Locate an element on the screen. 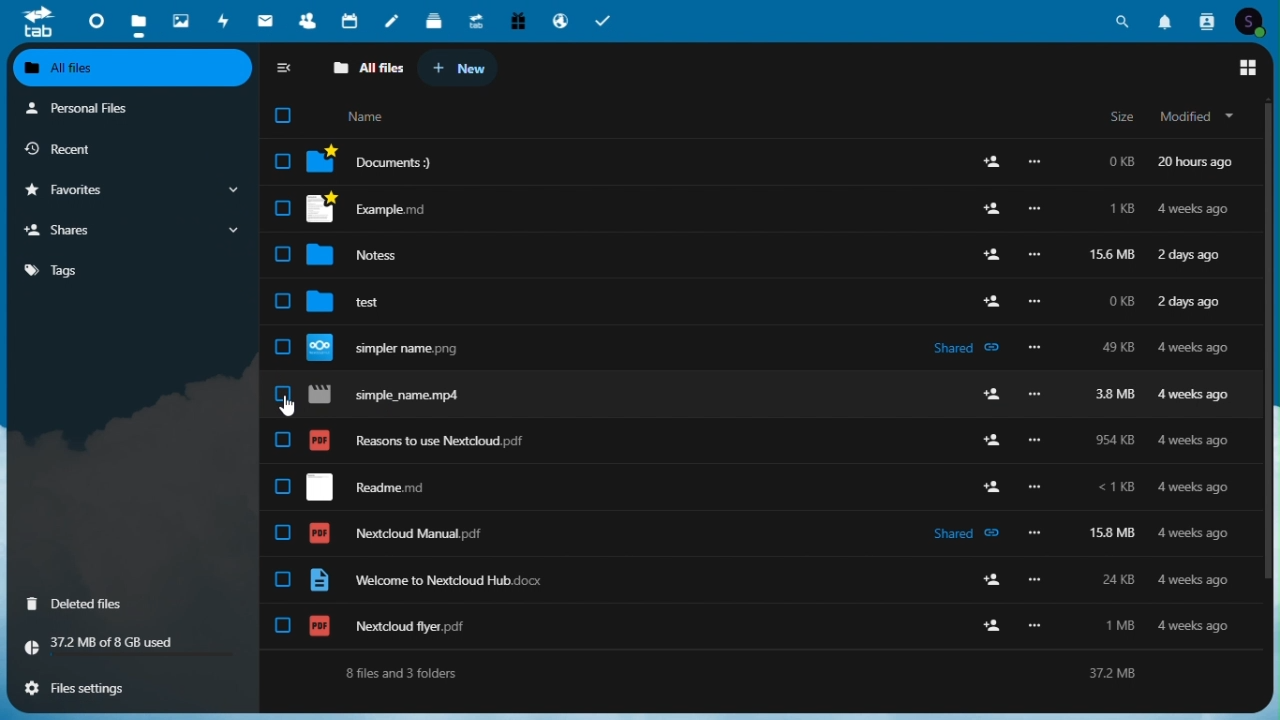 Image resolution: width=1280 pixels, height=720 pixels. deck is located at coordinates (434, 22).